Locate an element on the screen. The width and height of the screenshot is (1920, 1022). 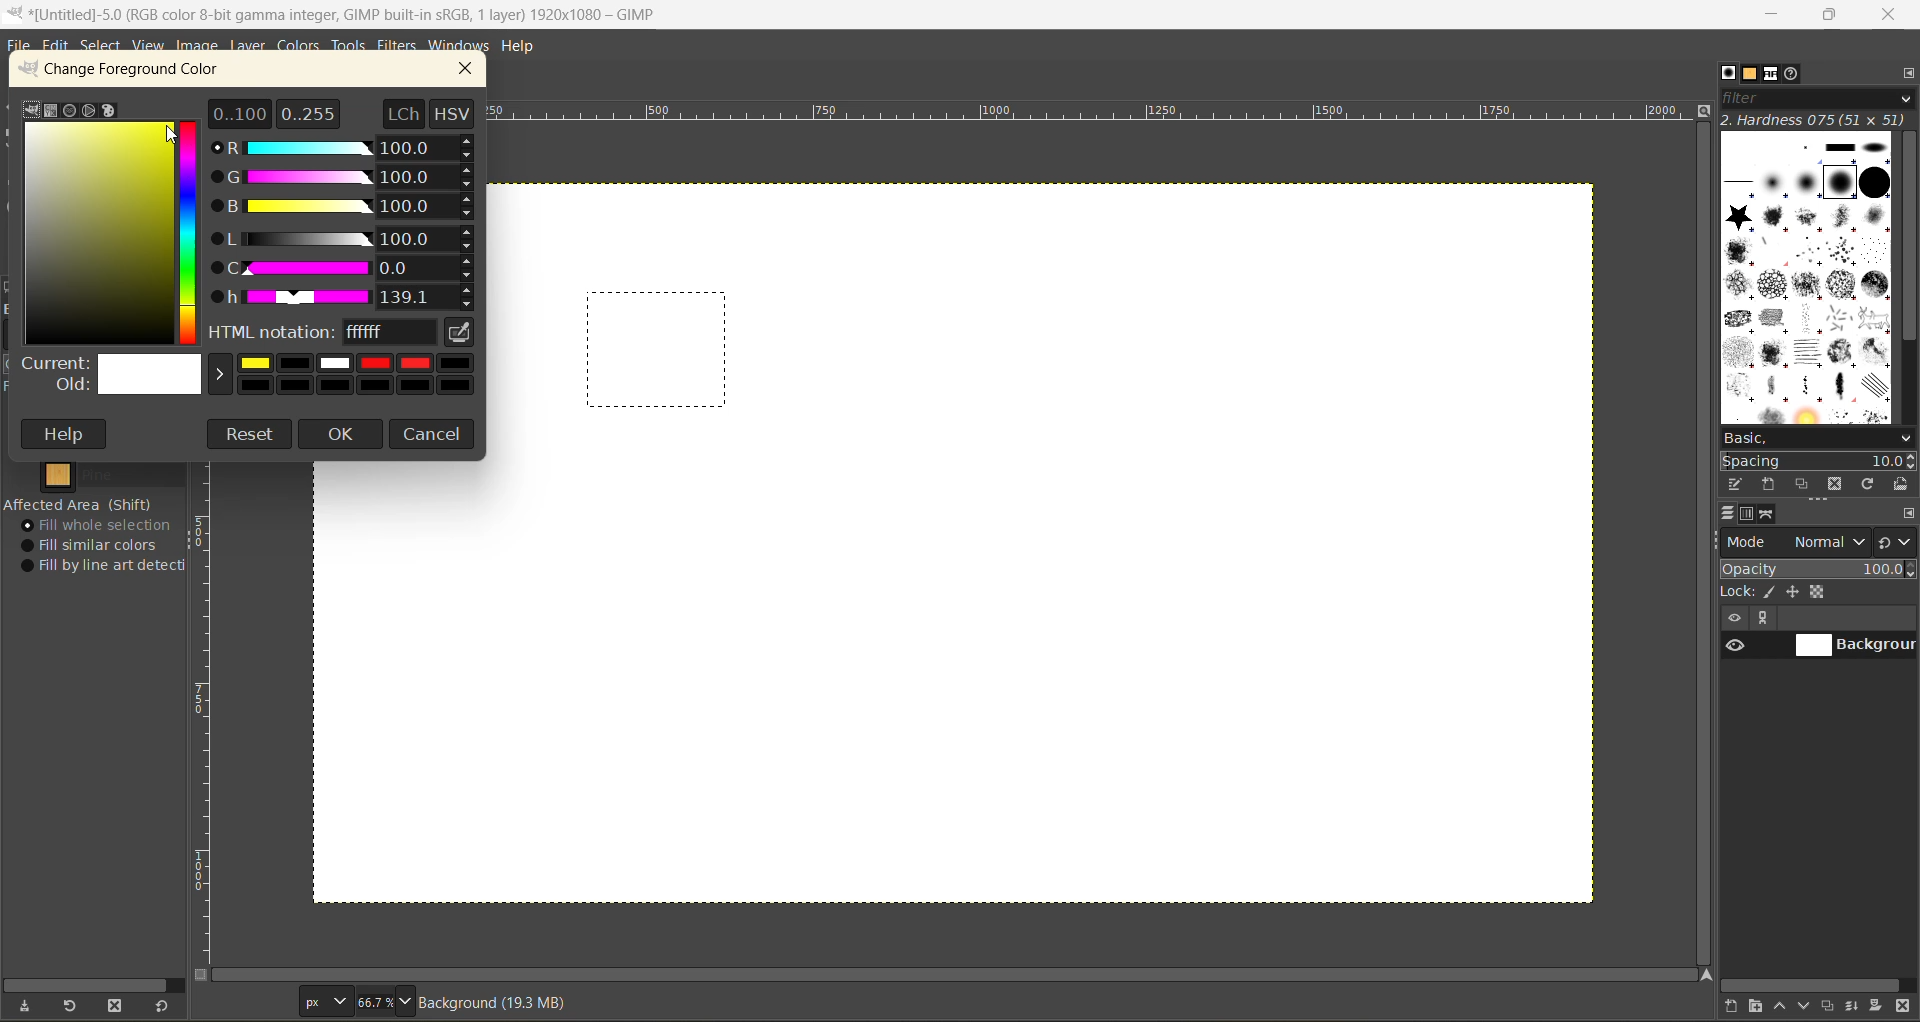
edit is located at coordinates (59, 47).